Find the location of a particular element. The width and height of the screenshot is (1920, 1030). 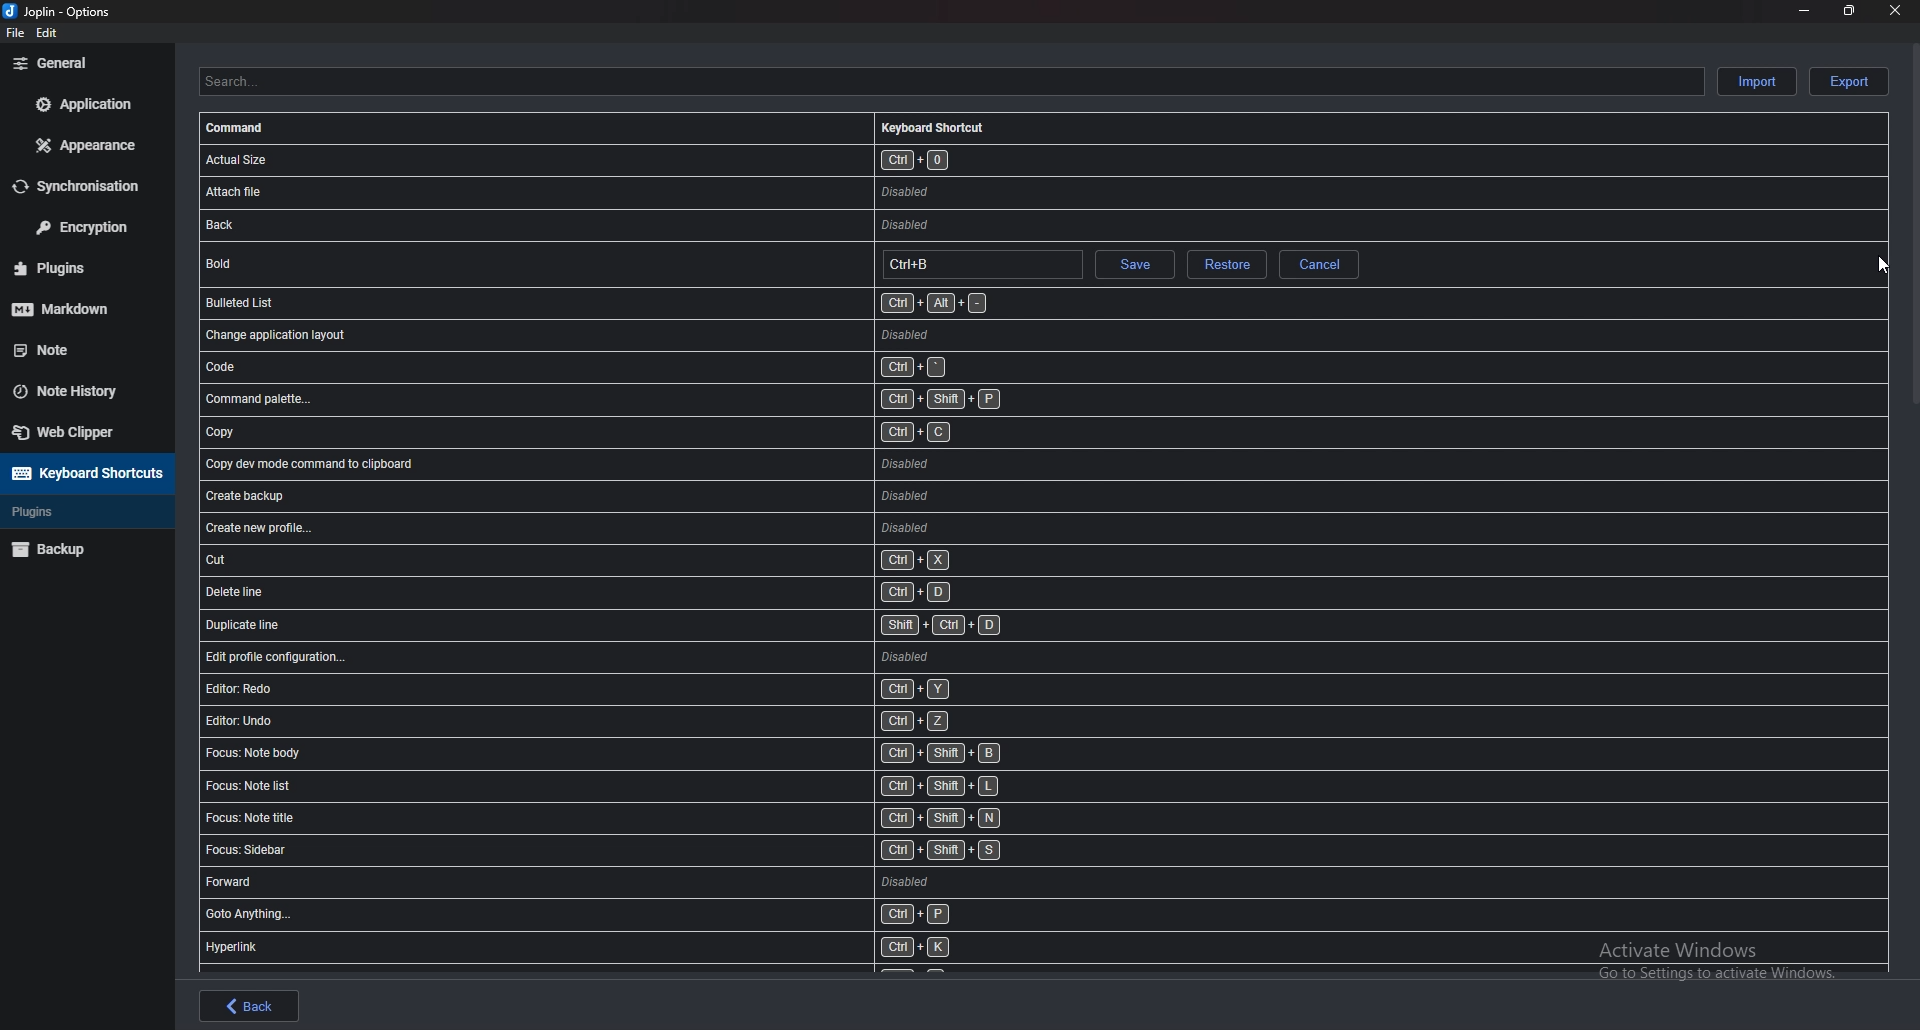

Keyboard shortcuts is located at coordinates (86, 474).